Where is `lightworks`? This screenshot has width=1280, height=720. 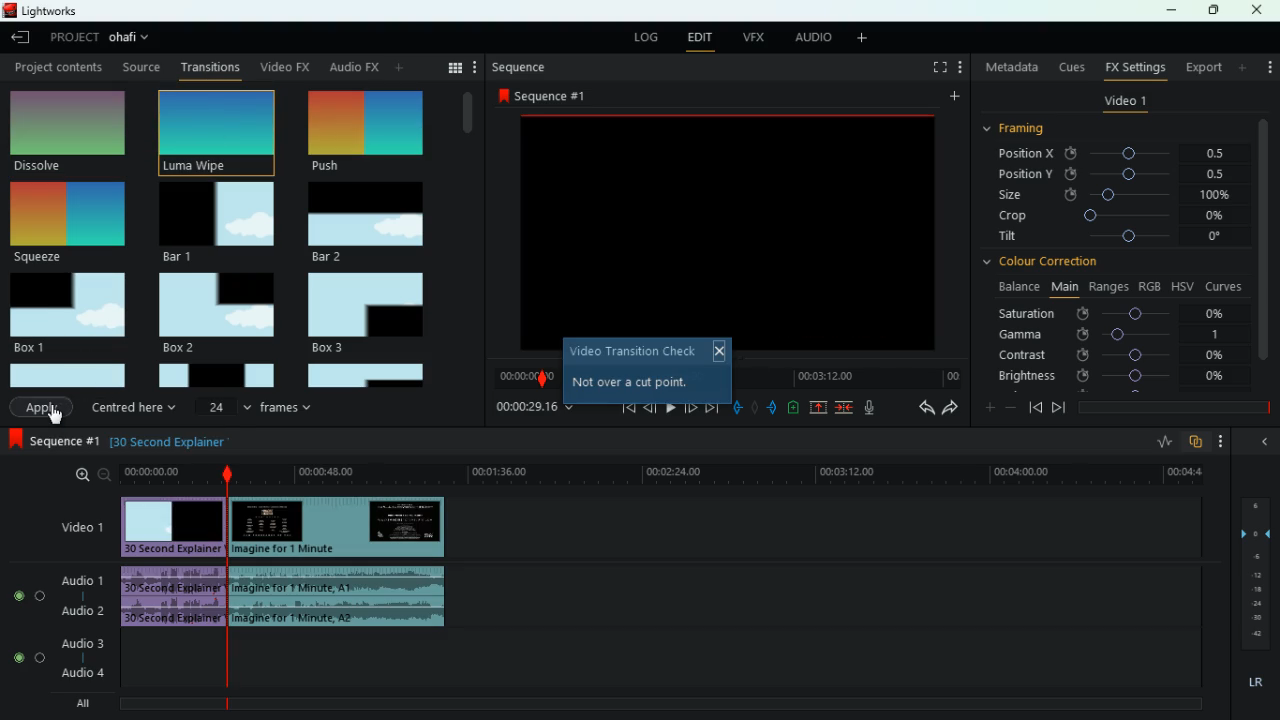
lightworks is located at coordinates (42, 10).